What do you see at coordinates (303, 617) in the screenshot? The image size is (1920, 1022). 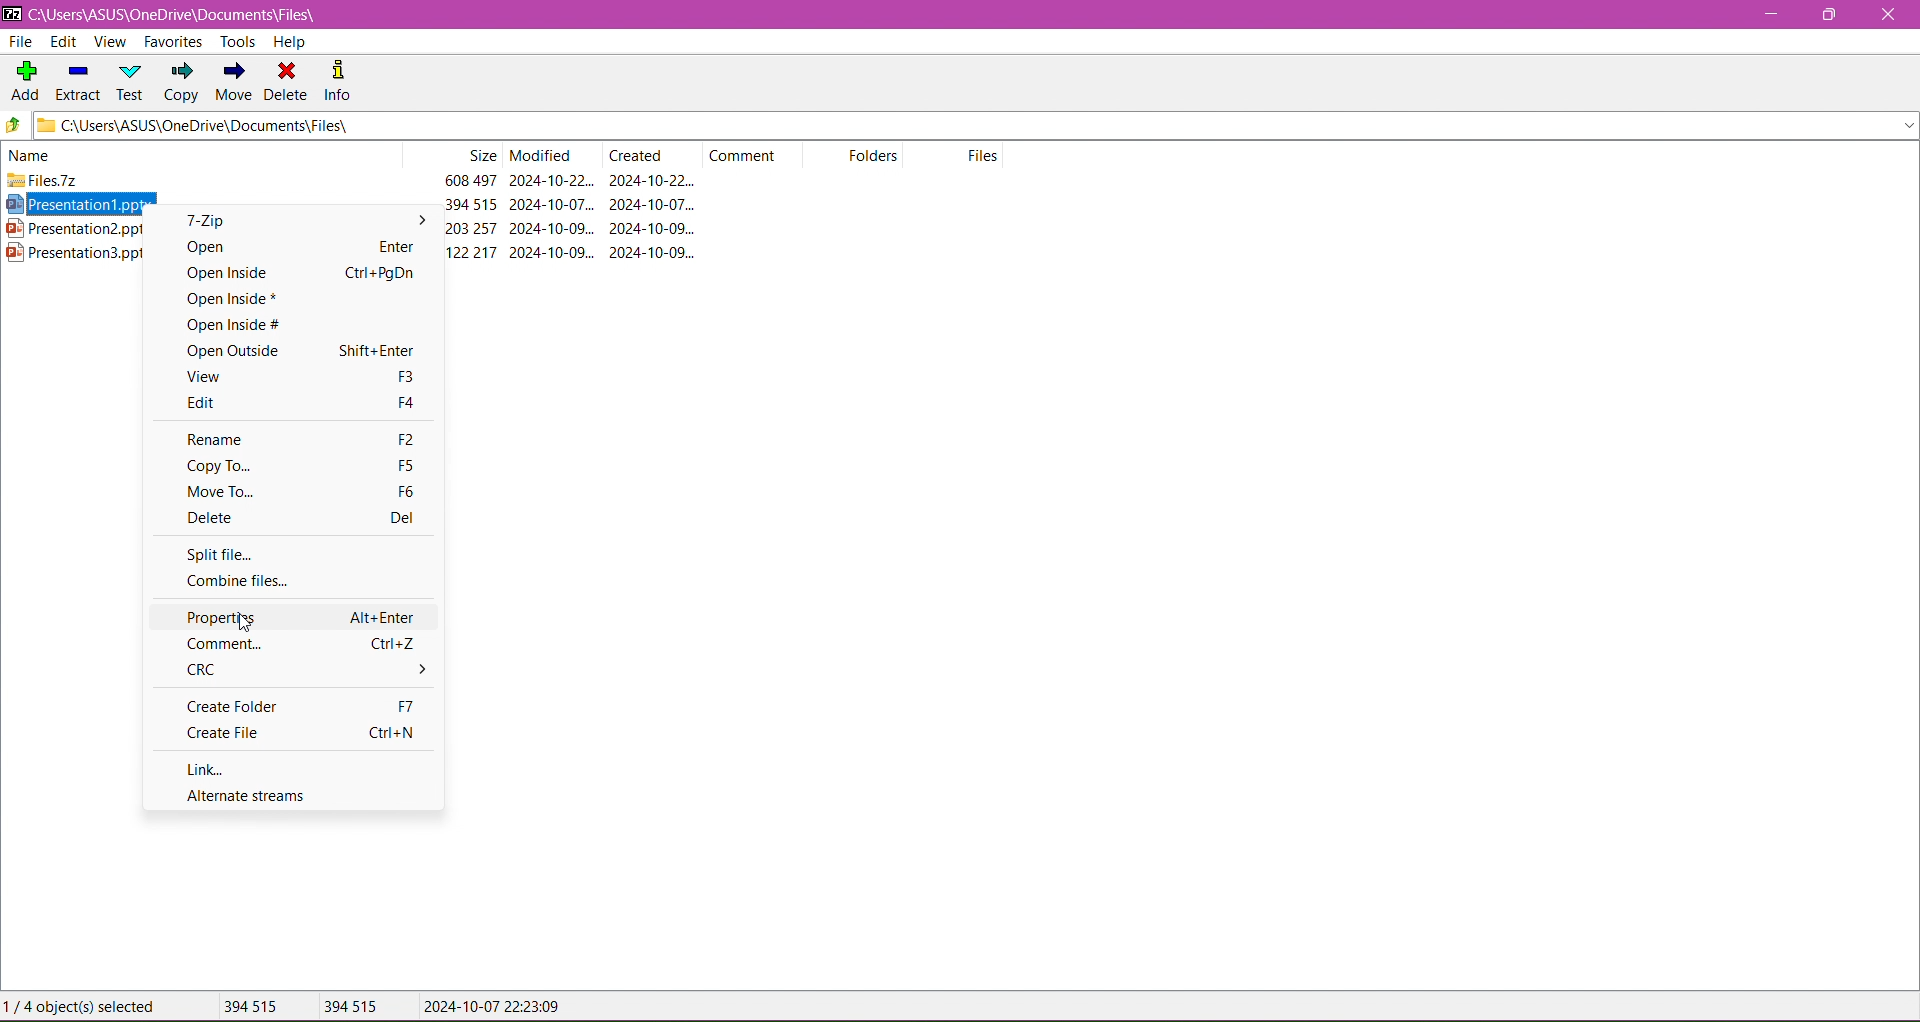 I see `Properties` at bounding box center [303, 617].